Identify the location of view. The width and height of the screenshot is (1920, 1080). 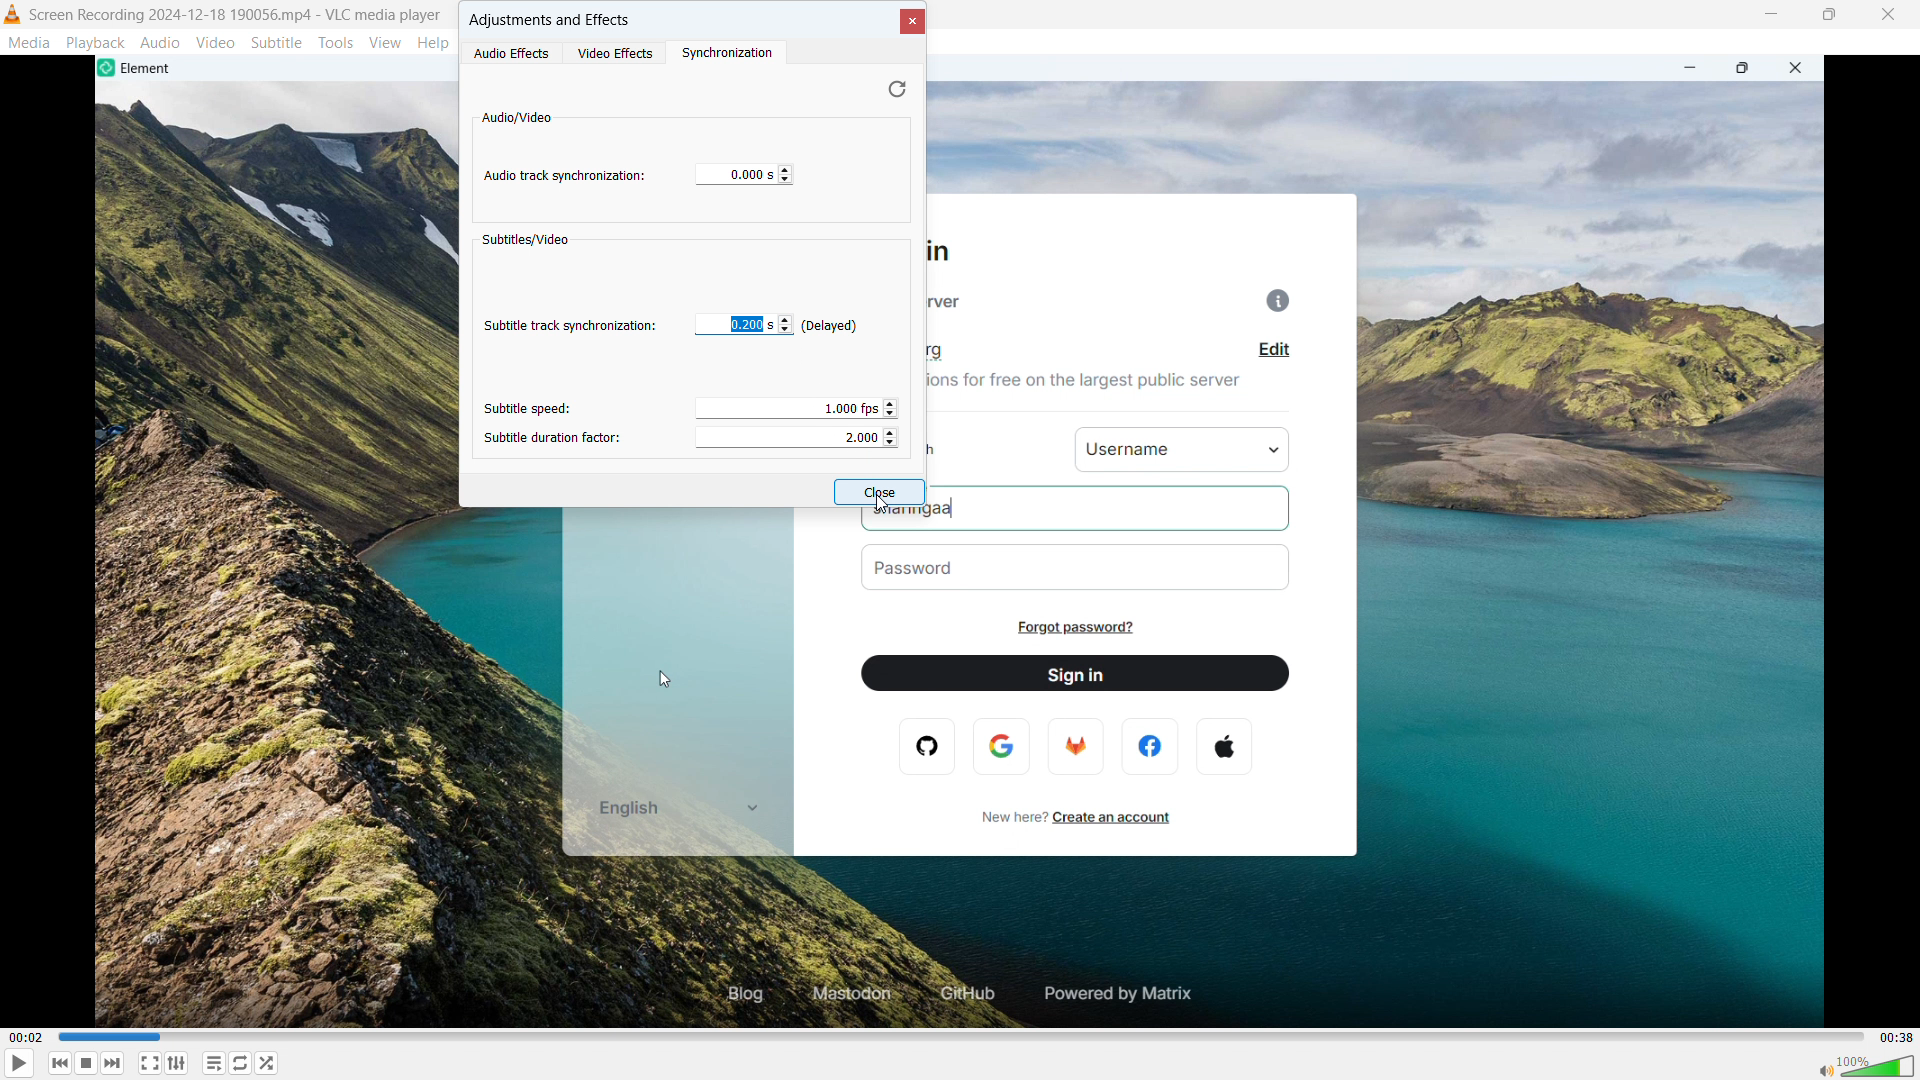
(386, 43).